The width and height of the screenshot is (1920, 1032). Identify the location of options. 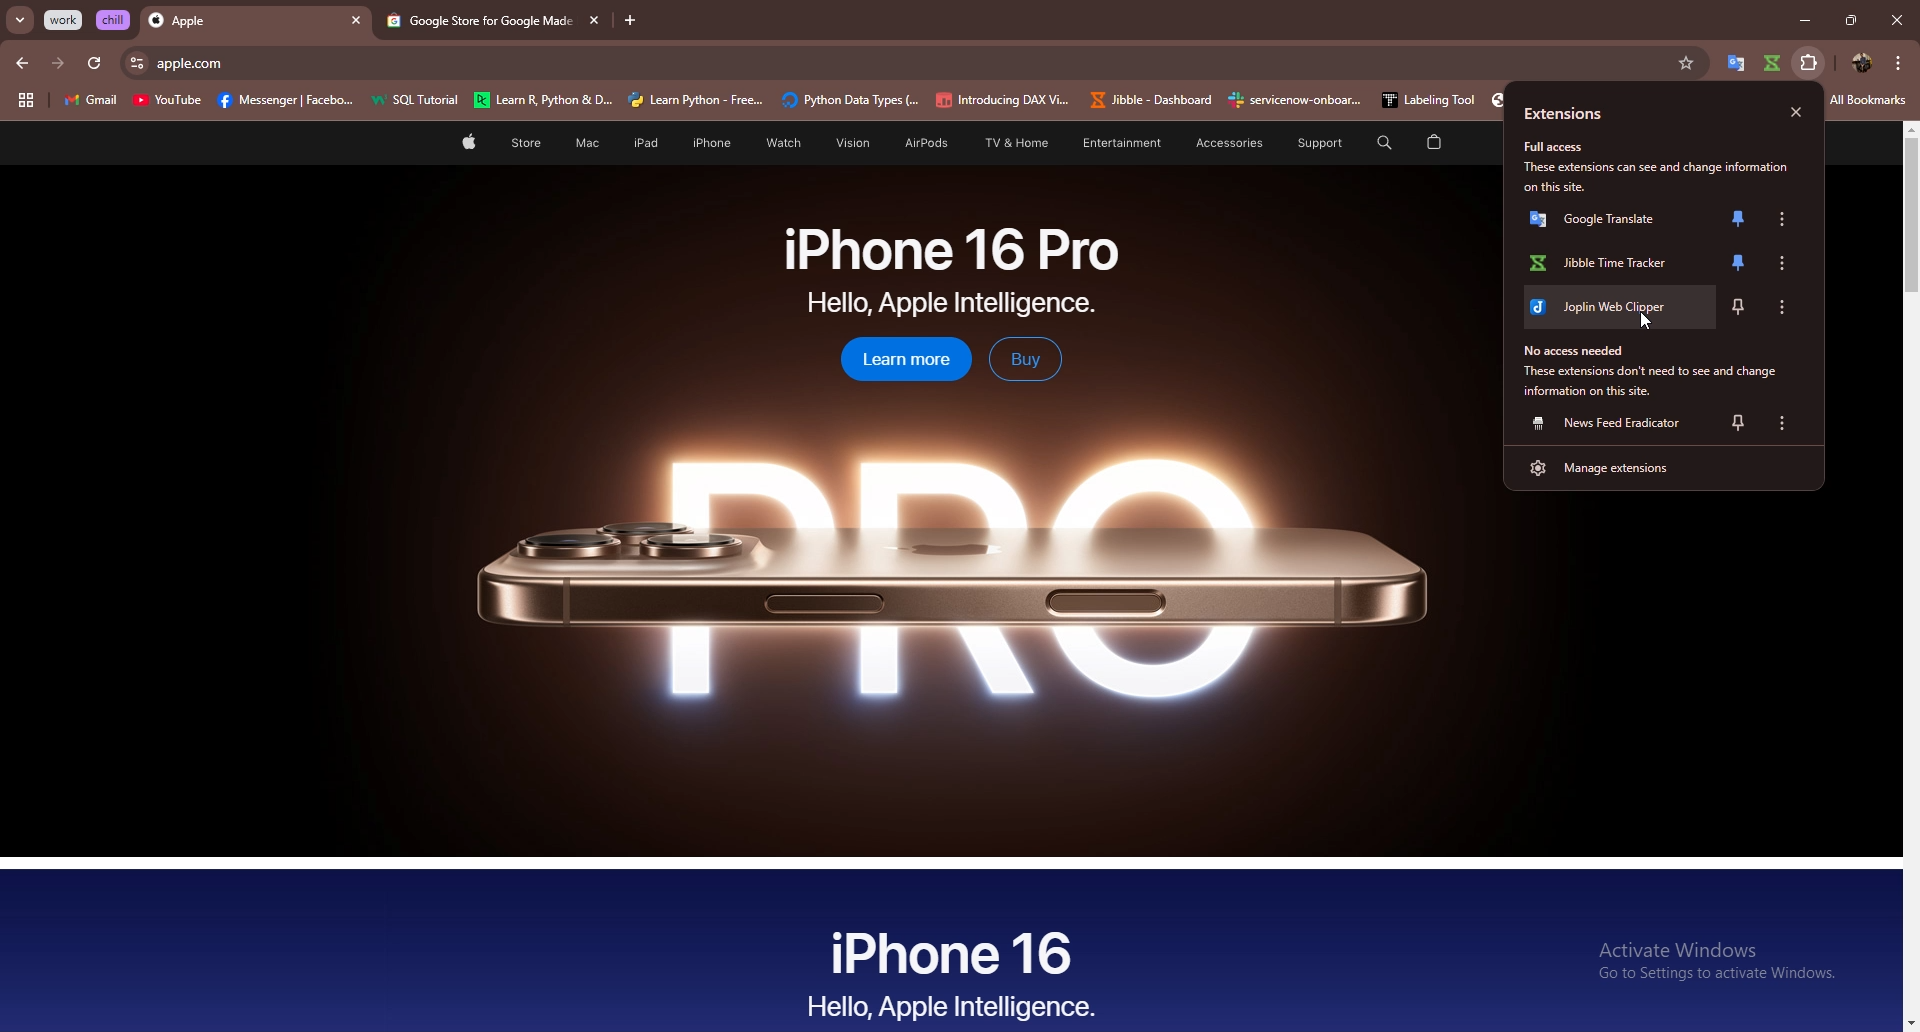
(1899, 62).